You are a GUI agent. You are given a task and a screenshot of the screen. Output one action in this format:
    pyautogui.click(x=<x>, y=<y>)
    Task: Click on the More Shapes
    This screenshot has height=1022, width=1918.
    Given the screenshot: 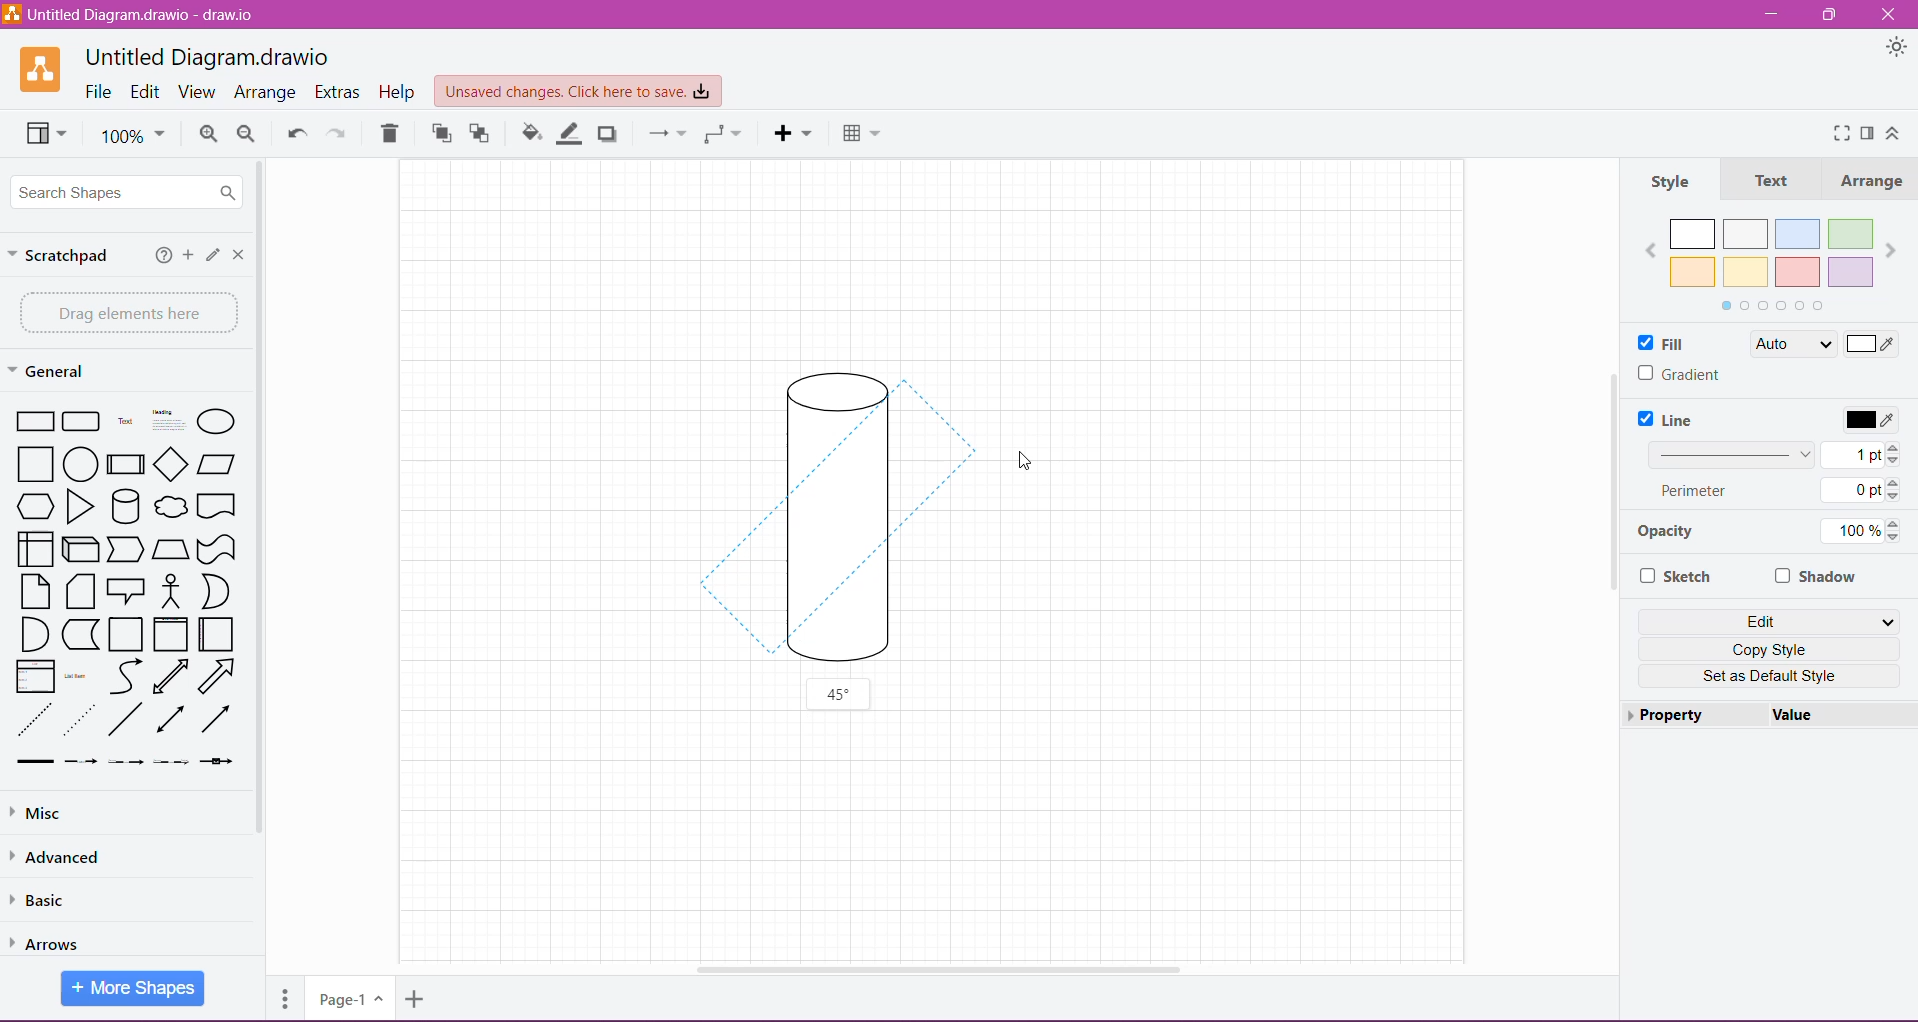 What is the action you would take?
    pyautogui.click(x=134, y=989)
    